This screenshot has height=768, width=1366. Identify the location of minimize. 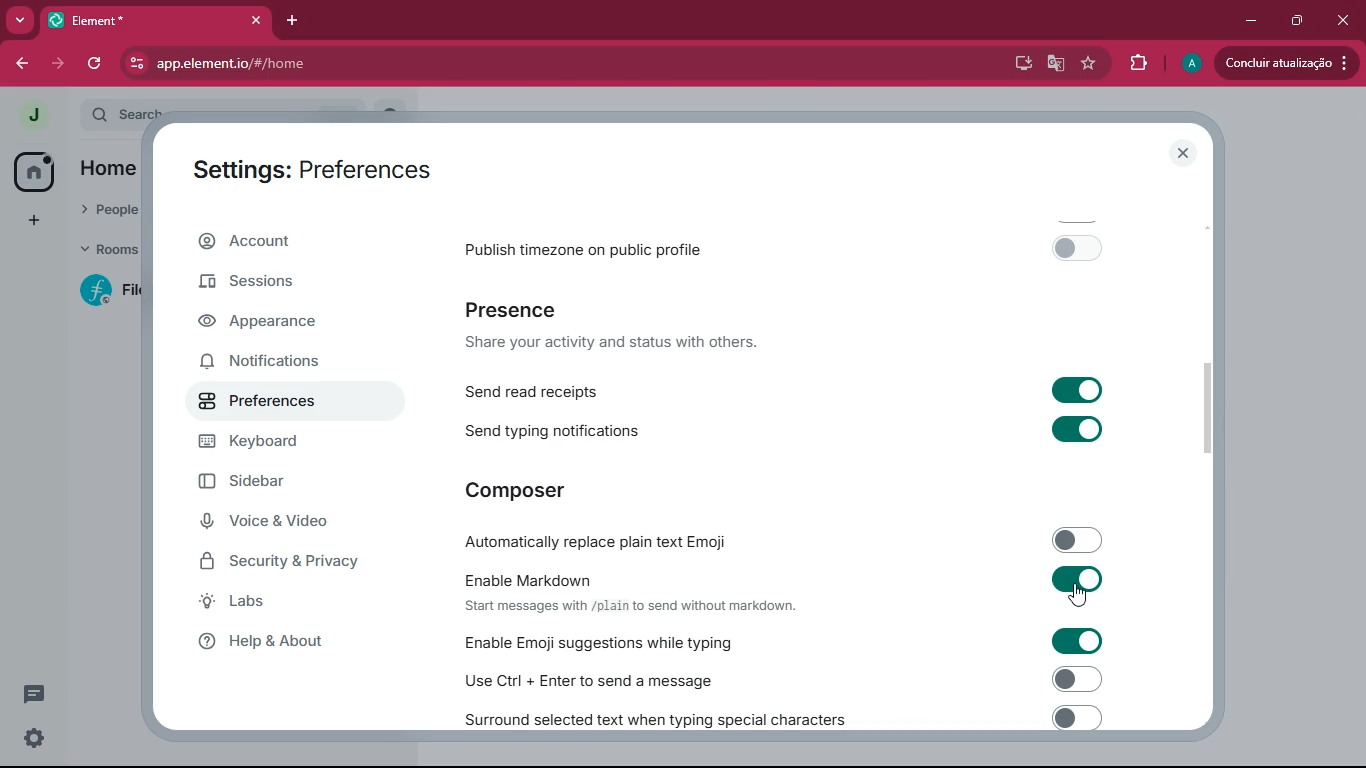
(1250, 21).